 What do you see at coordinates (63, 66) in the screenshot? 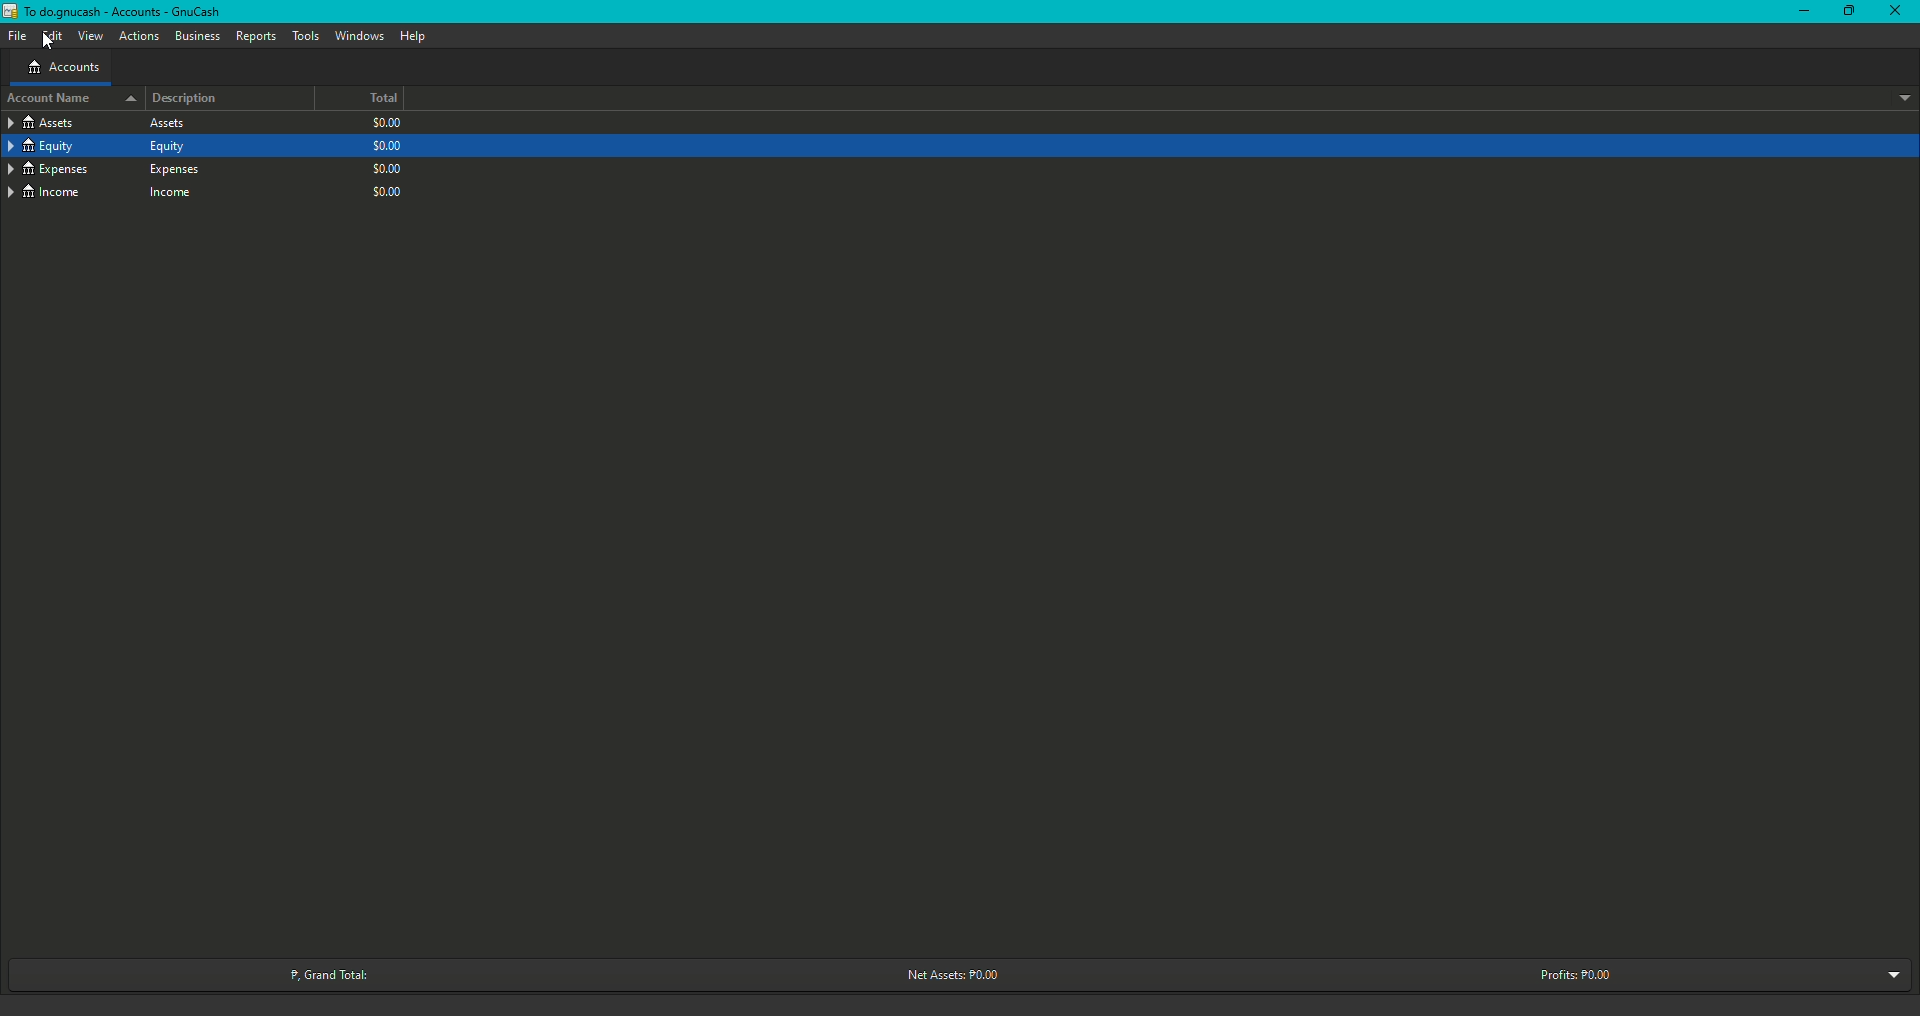
I see `Accounts` at bounding box center [63, 66].